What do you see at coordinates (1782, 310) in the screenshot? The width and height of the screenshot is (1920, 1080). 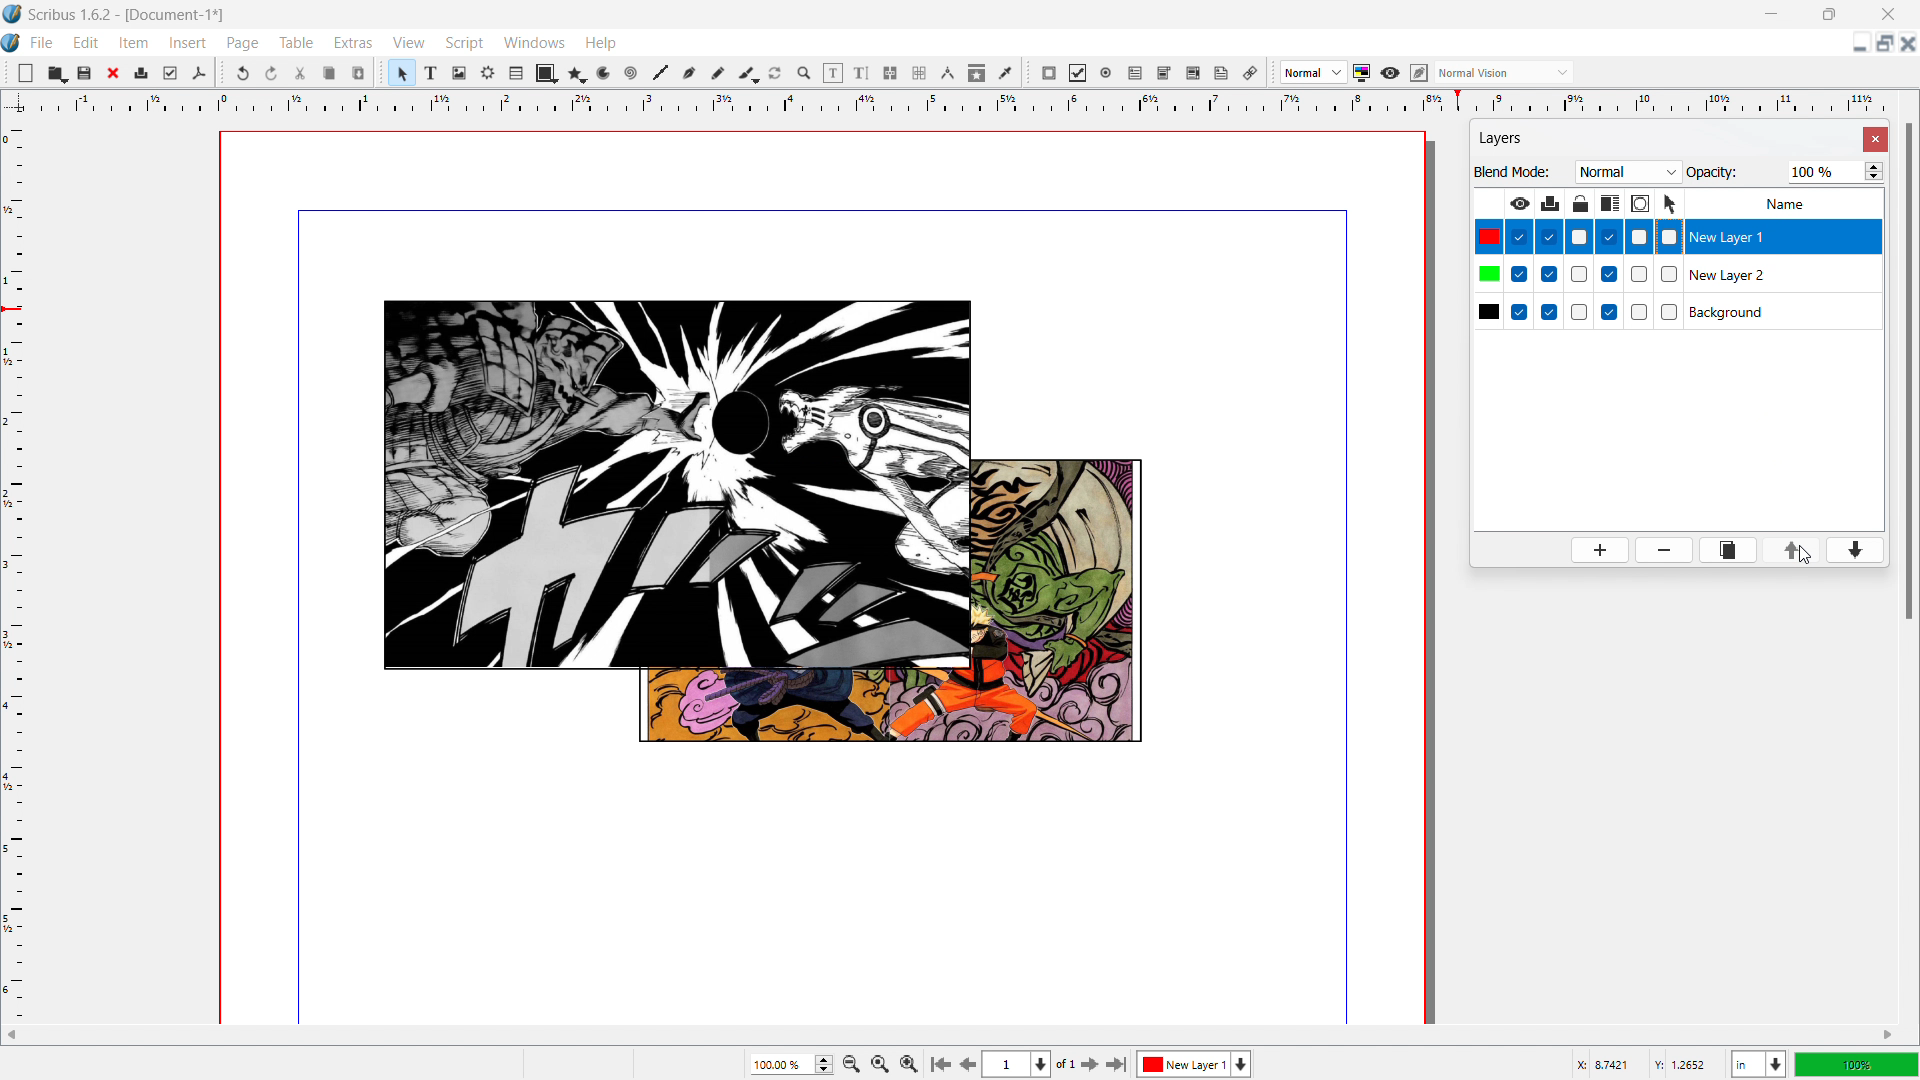 I see `background` at bounding box center [1782, 310].